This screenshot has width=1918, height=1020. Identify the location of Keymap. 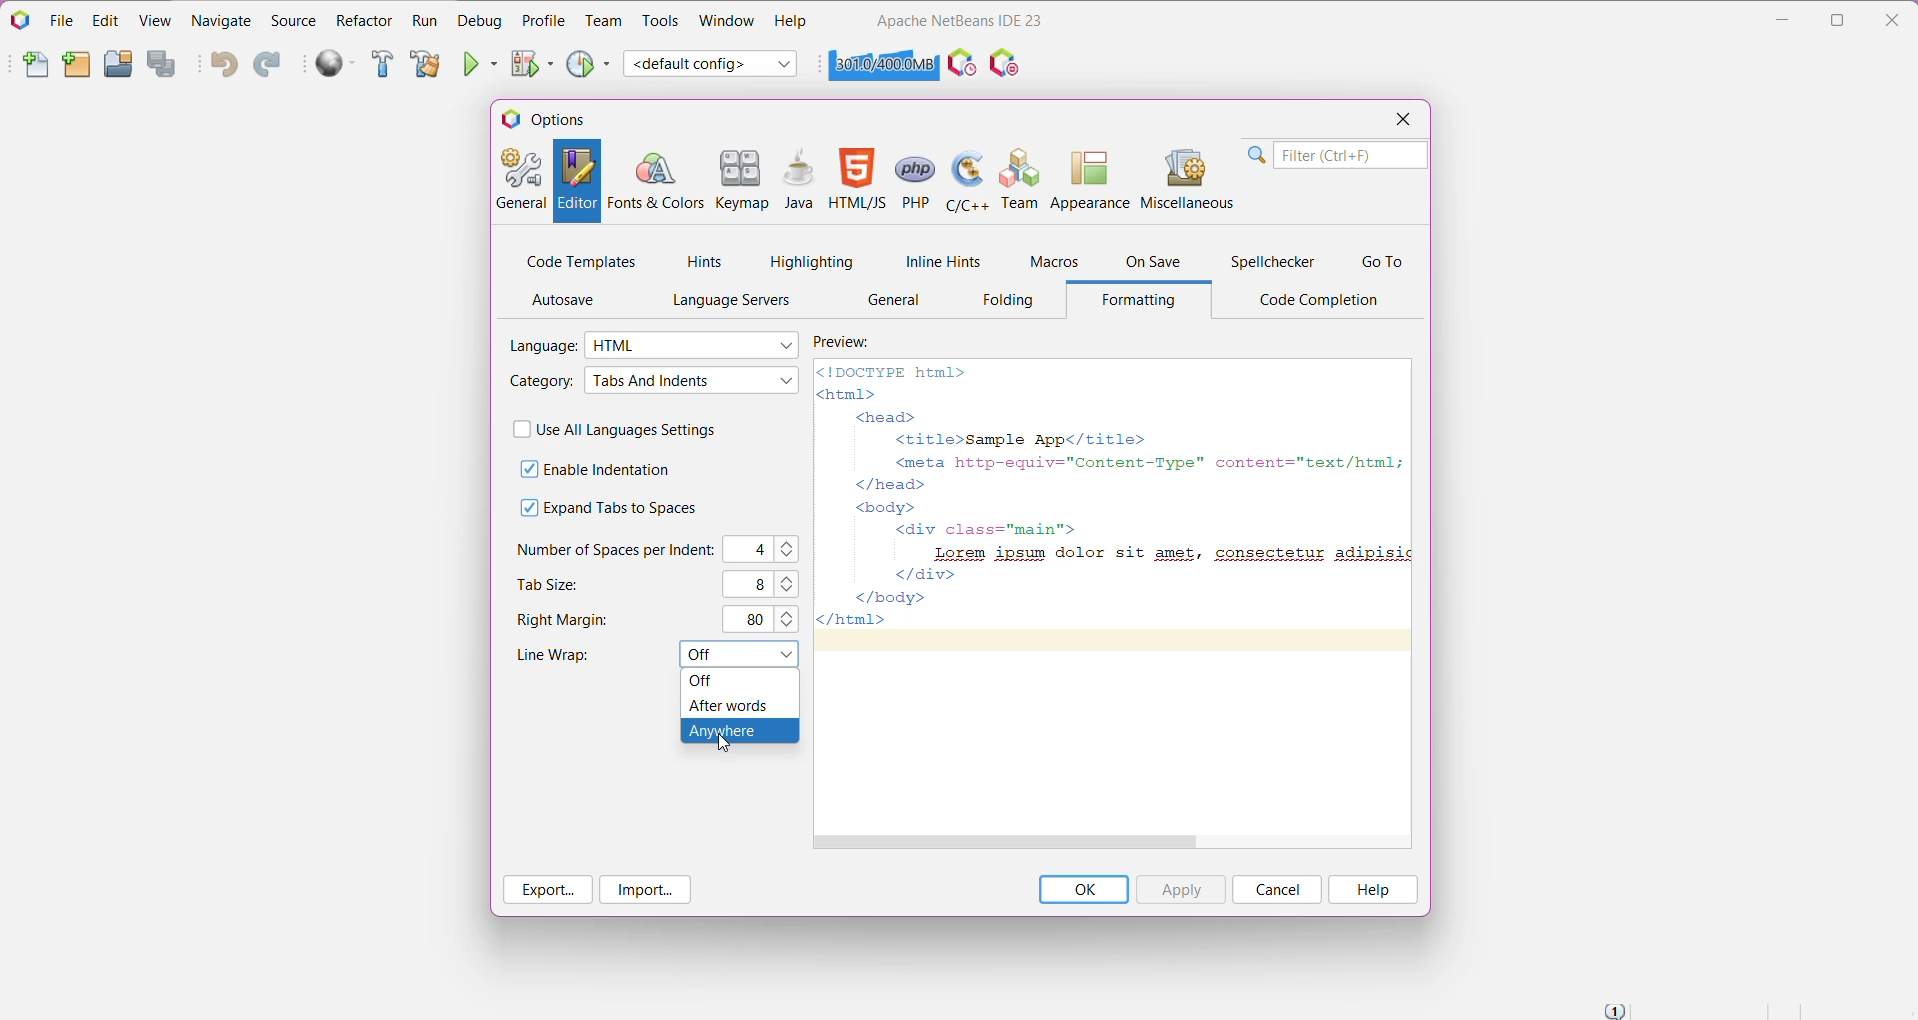
(743, 181).